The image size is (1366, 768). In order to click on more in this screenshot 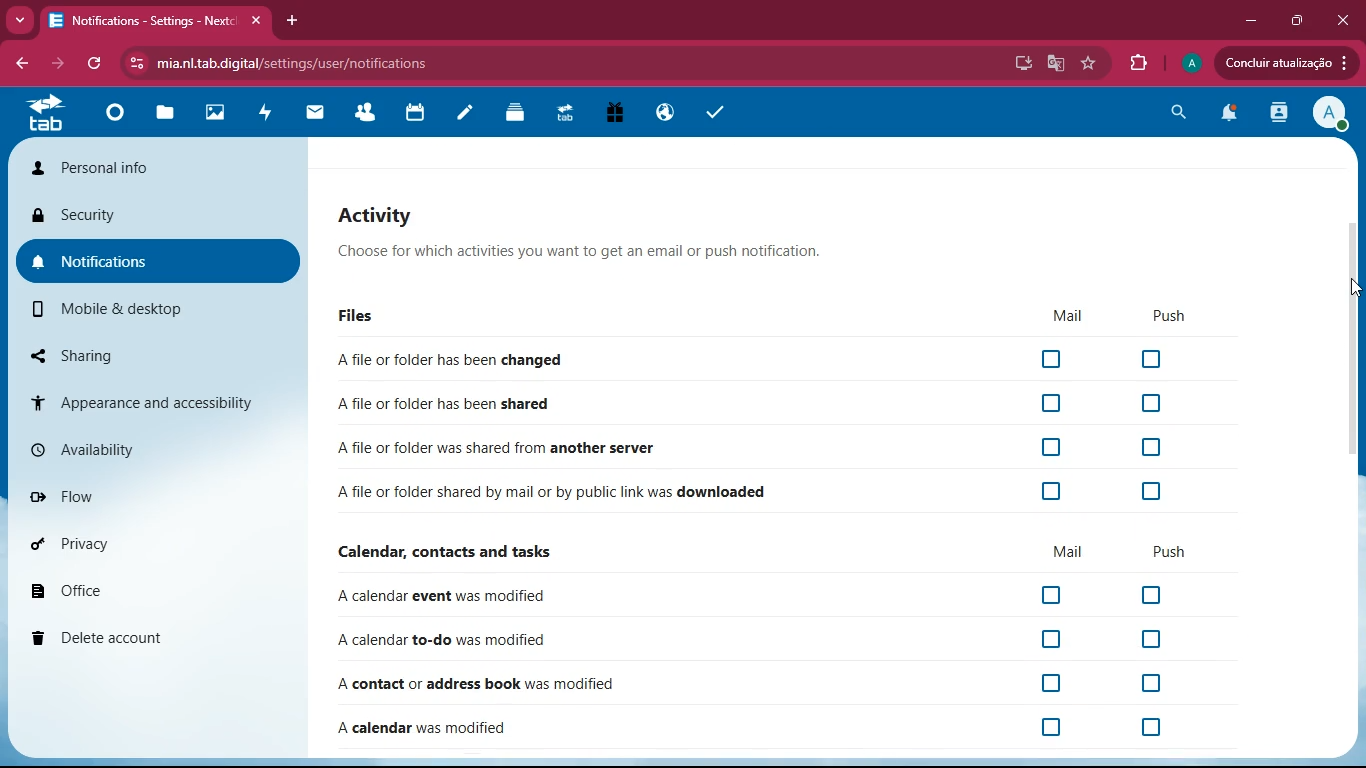, I will do `click(18, 21)`.